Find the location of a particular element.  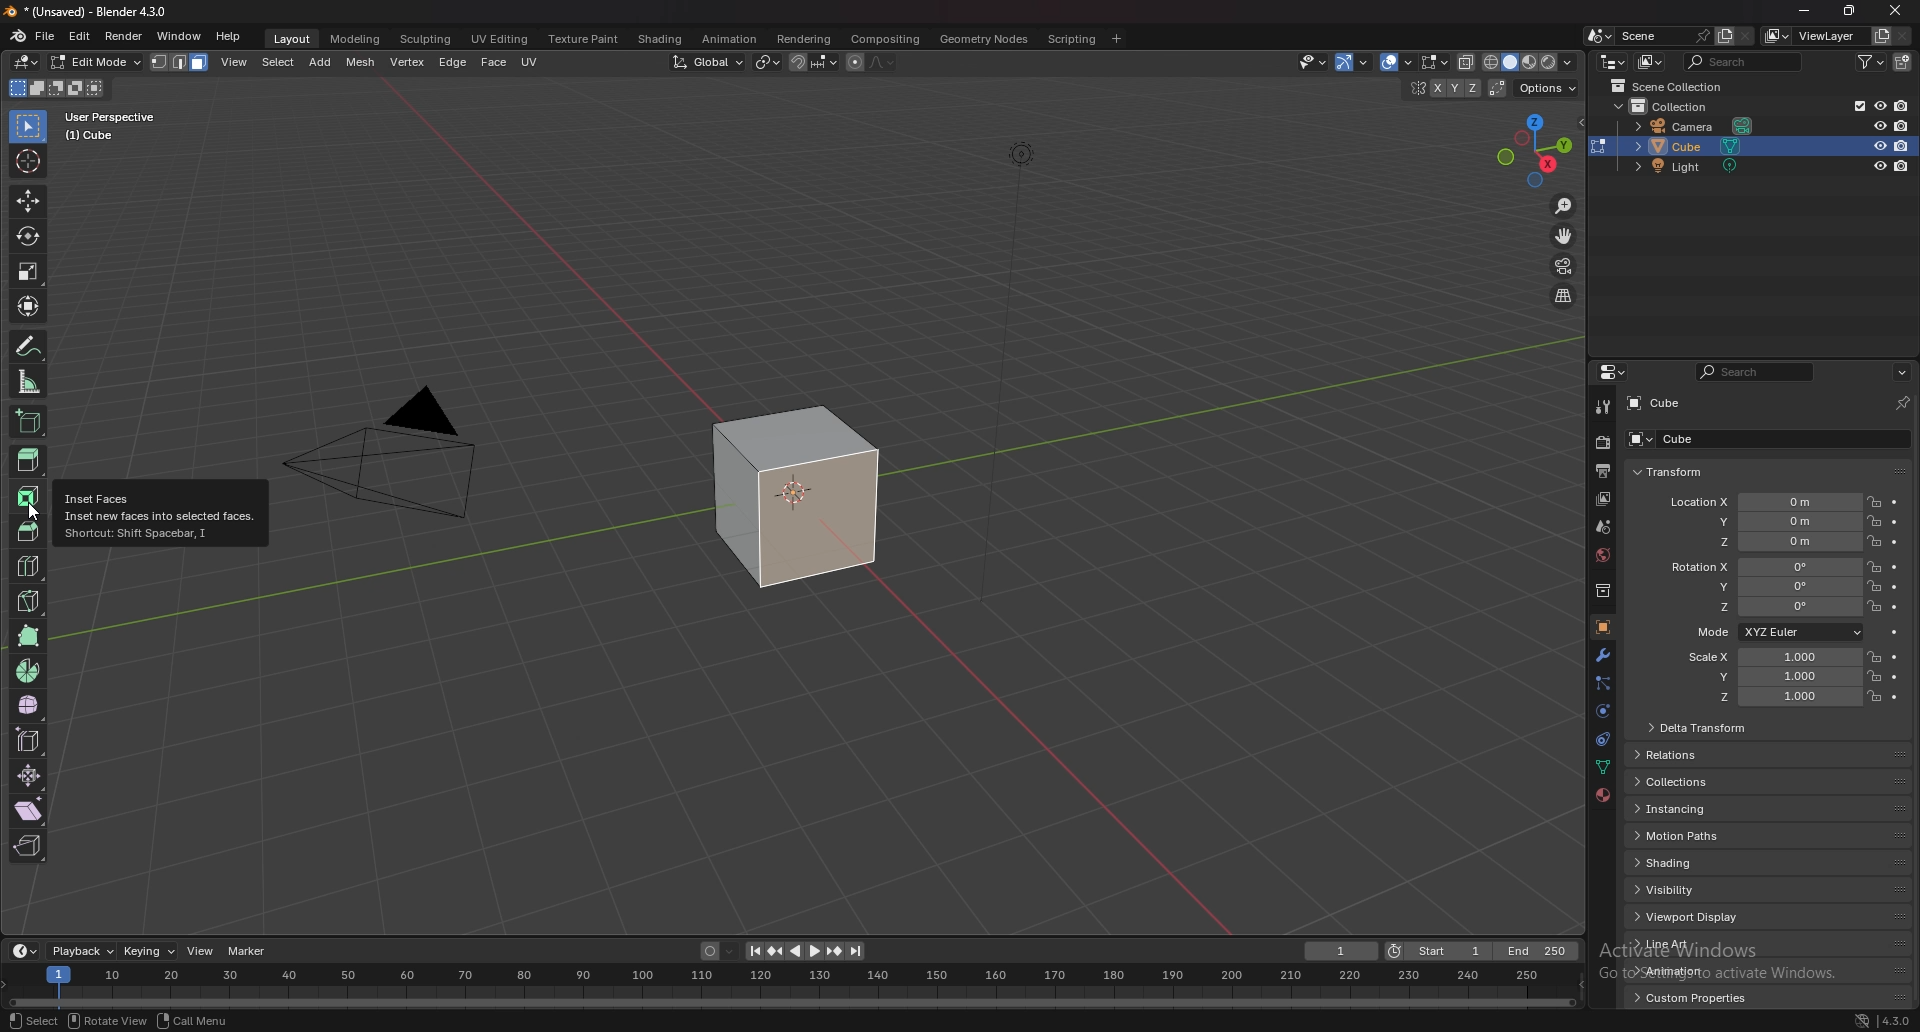

edit mode is located at coordinates (96, 62).